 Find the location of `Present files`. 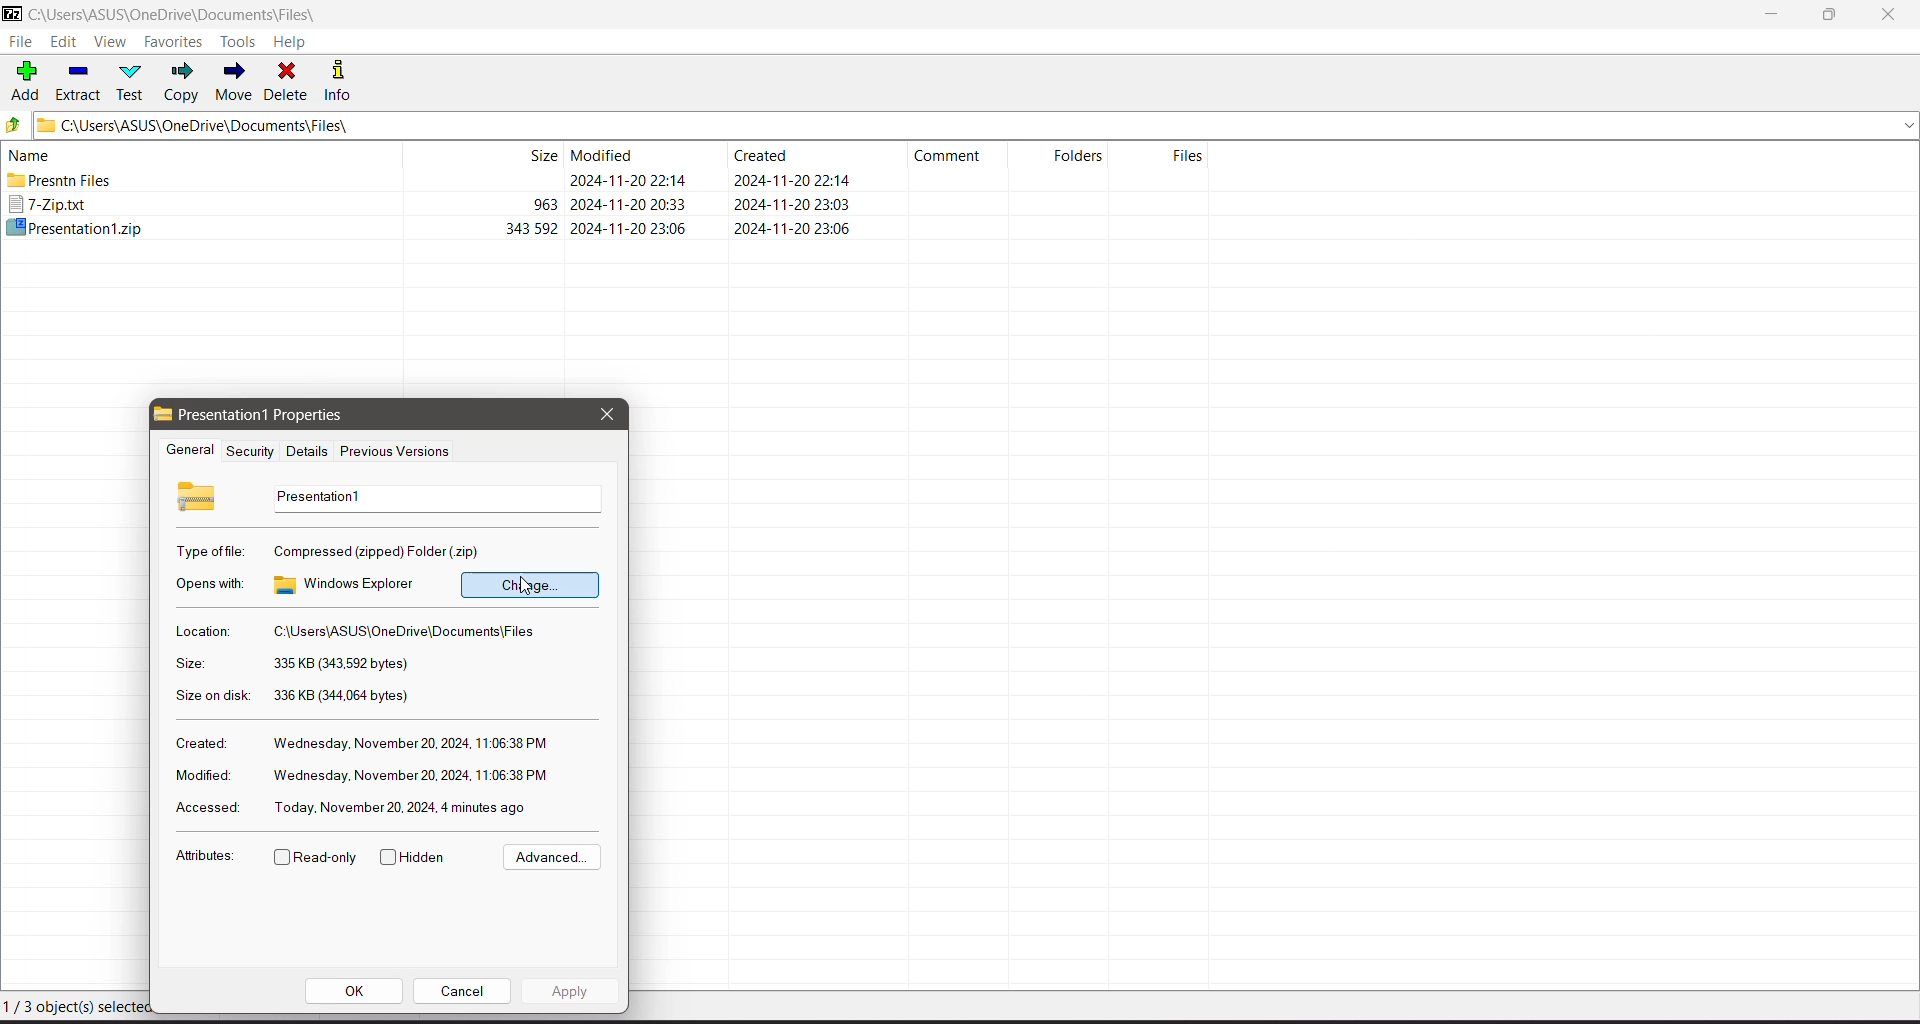

Present files is located at coordinates (435, 182).